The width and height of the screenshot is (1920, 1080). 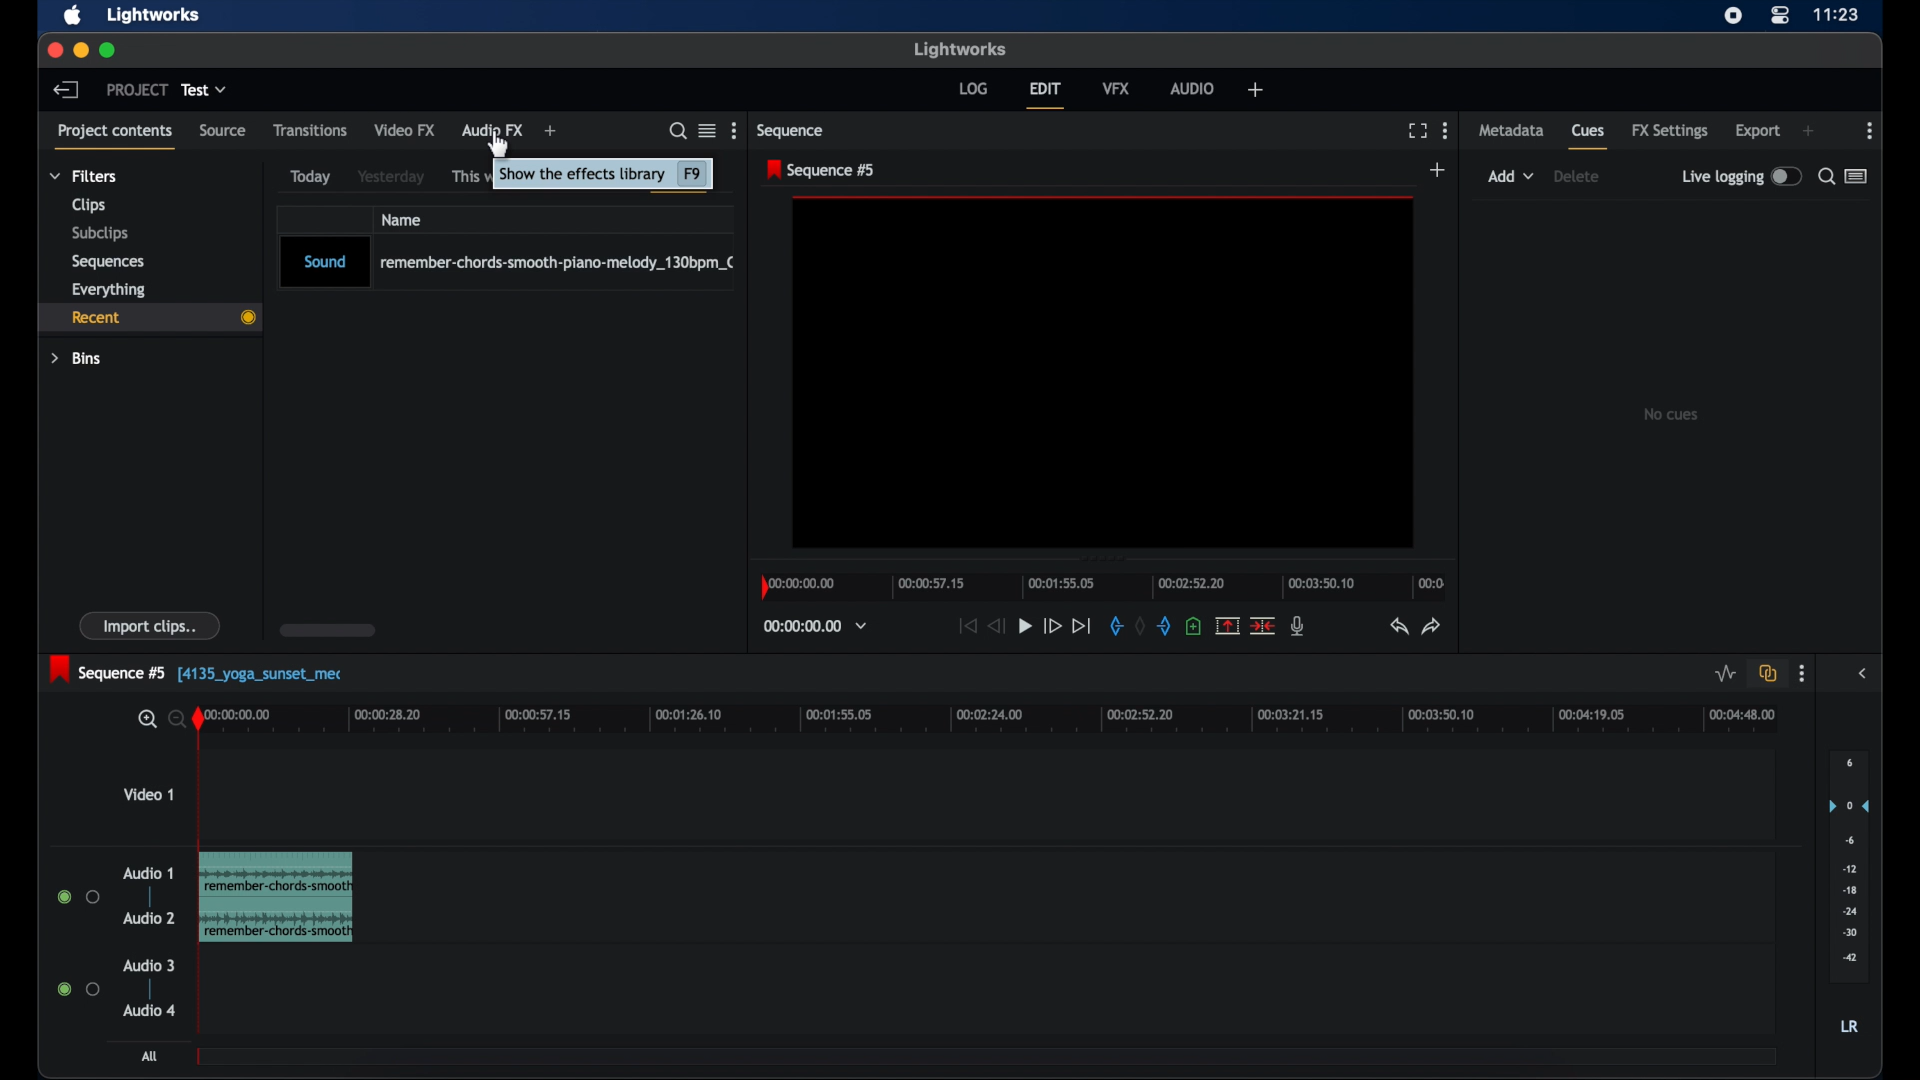 What do you see at coordinates (1256, 89) in the screenshot?
I see `add` at bounding box center [1256, 89].